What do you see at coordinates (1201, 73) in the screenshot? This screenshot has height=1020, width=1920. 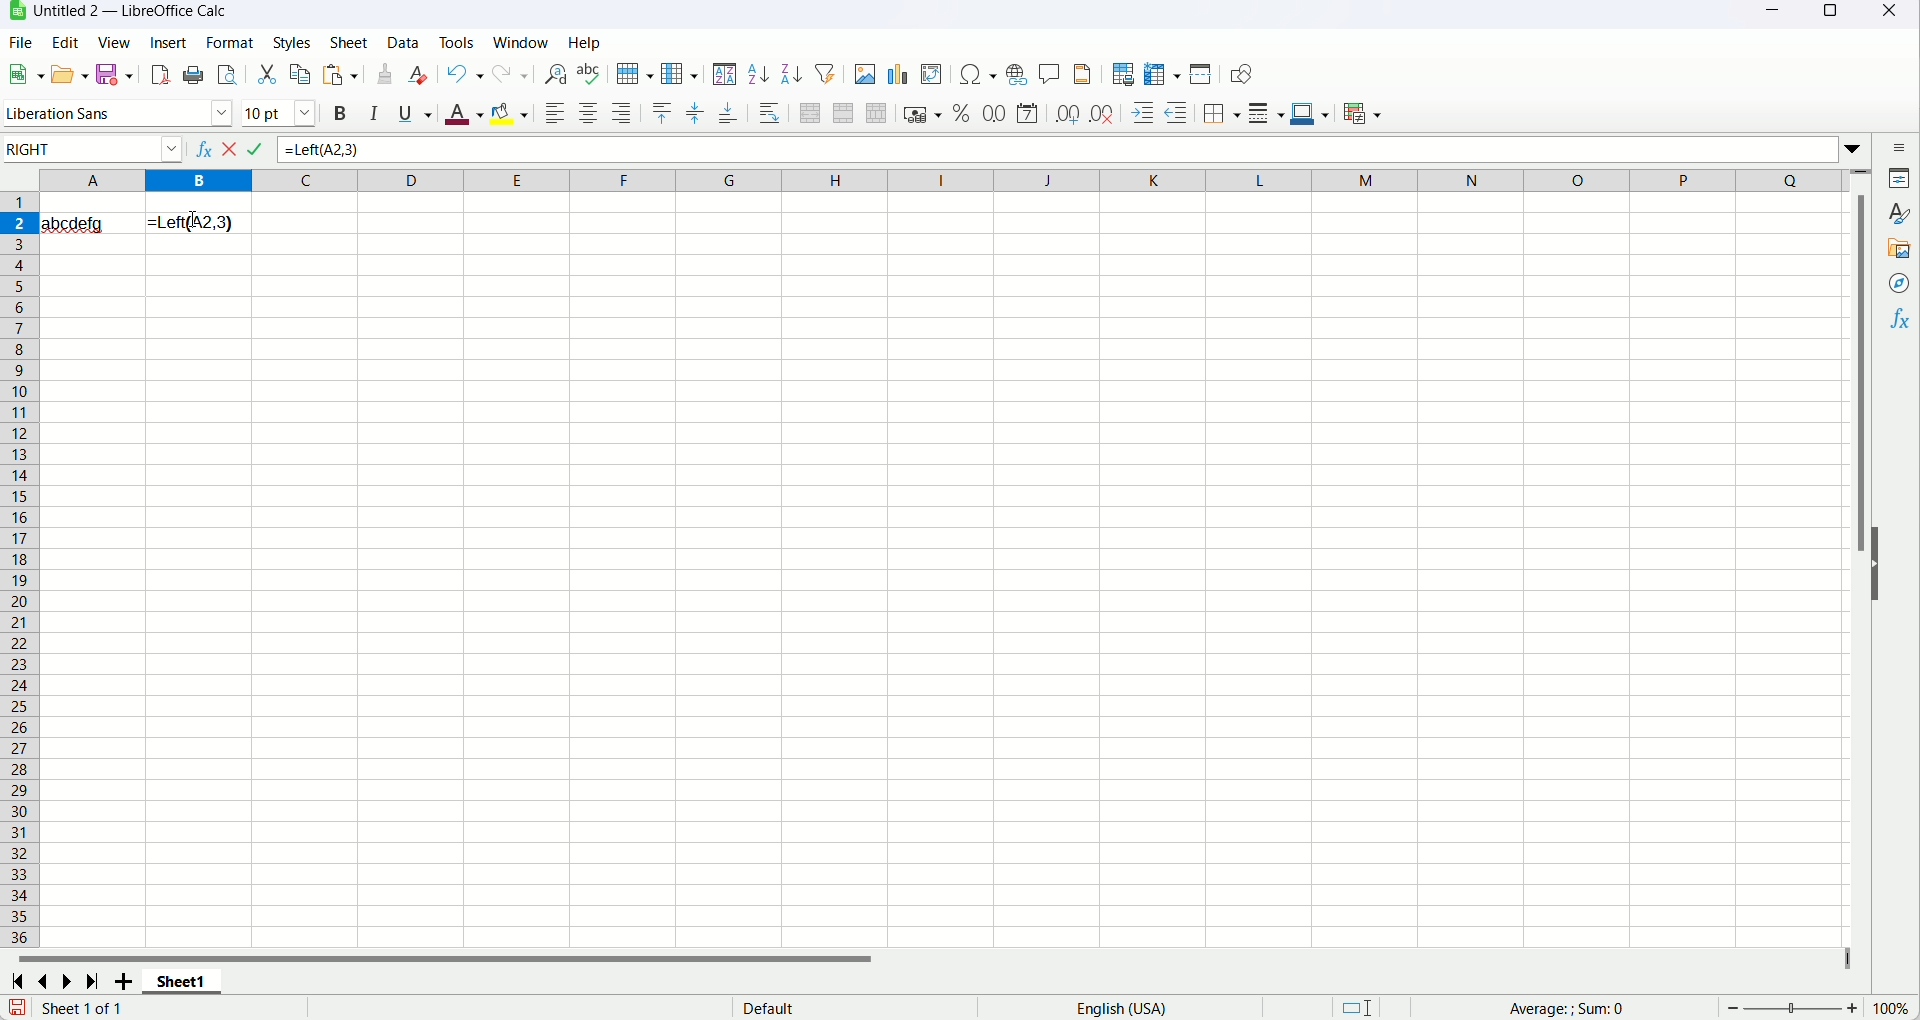 I see `split window` at bounding box center [1201, 73].